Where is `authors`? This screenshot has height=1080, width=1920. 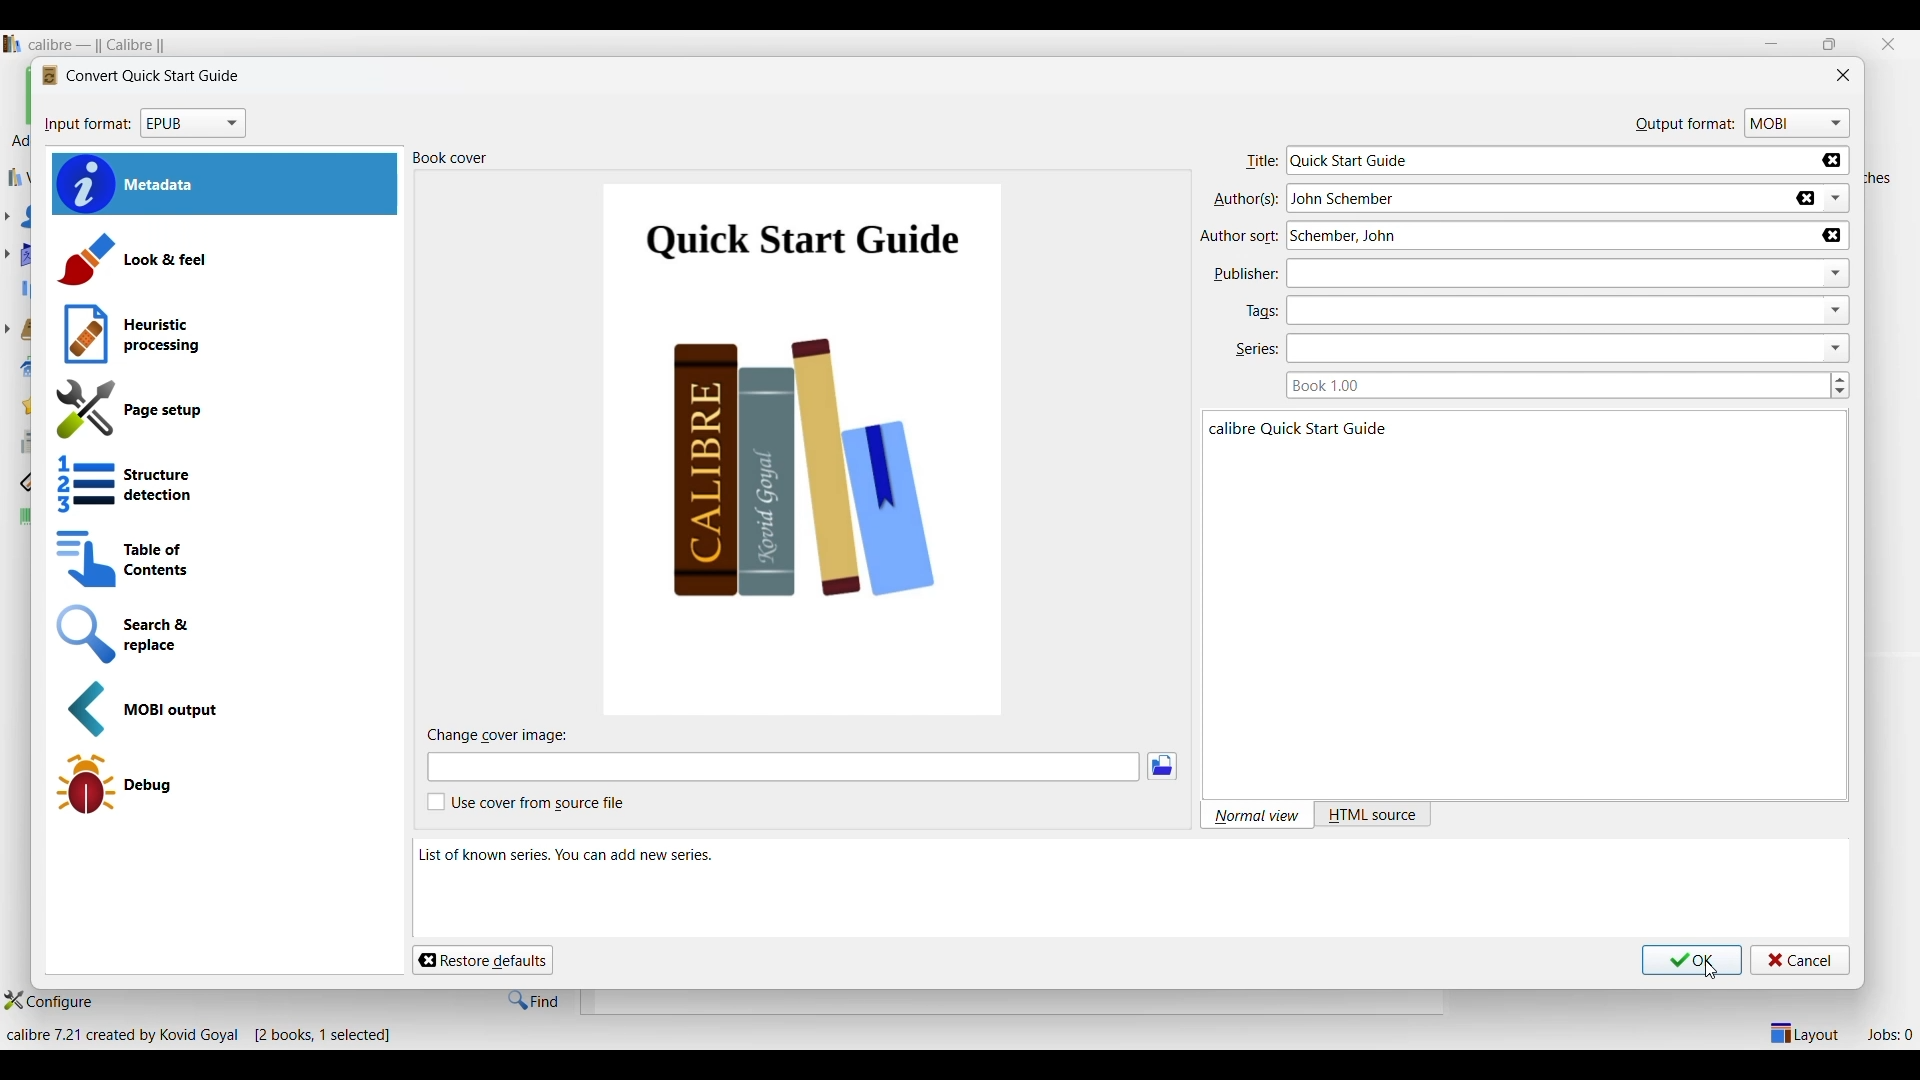
authors is located at coordinates (1243, 200).